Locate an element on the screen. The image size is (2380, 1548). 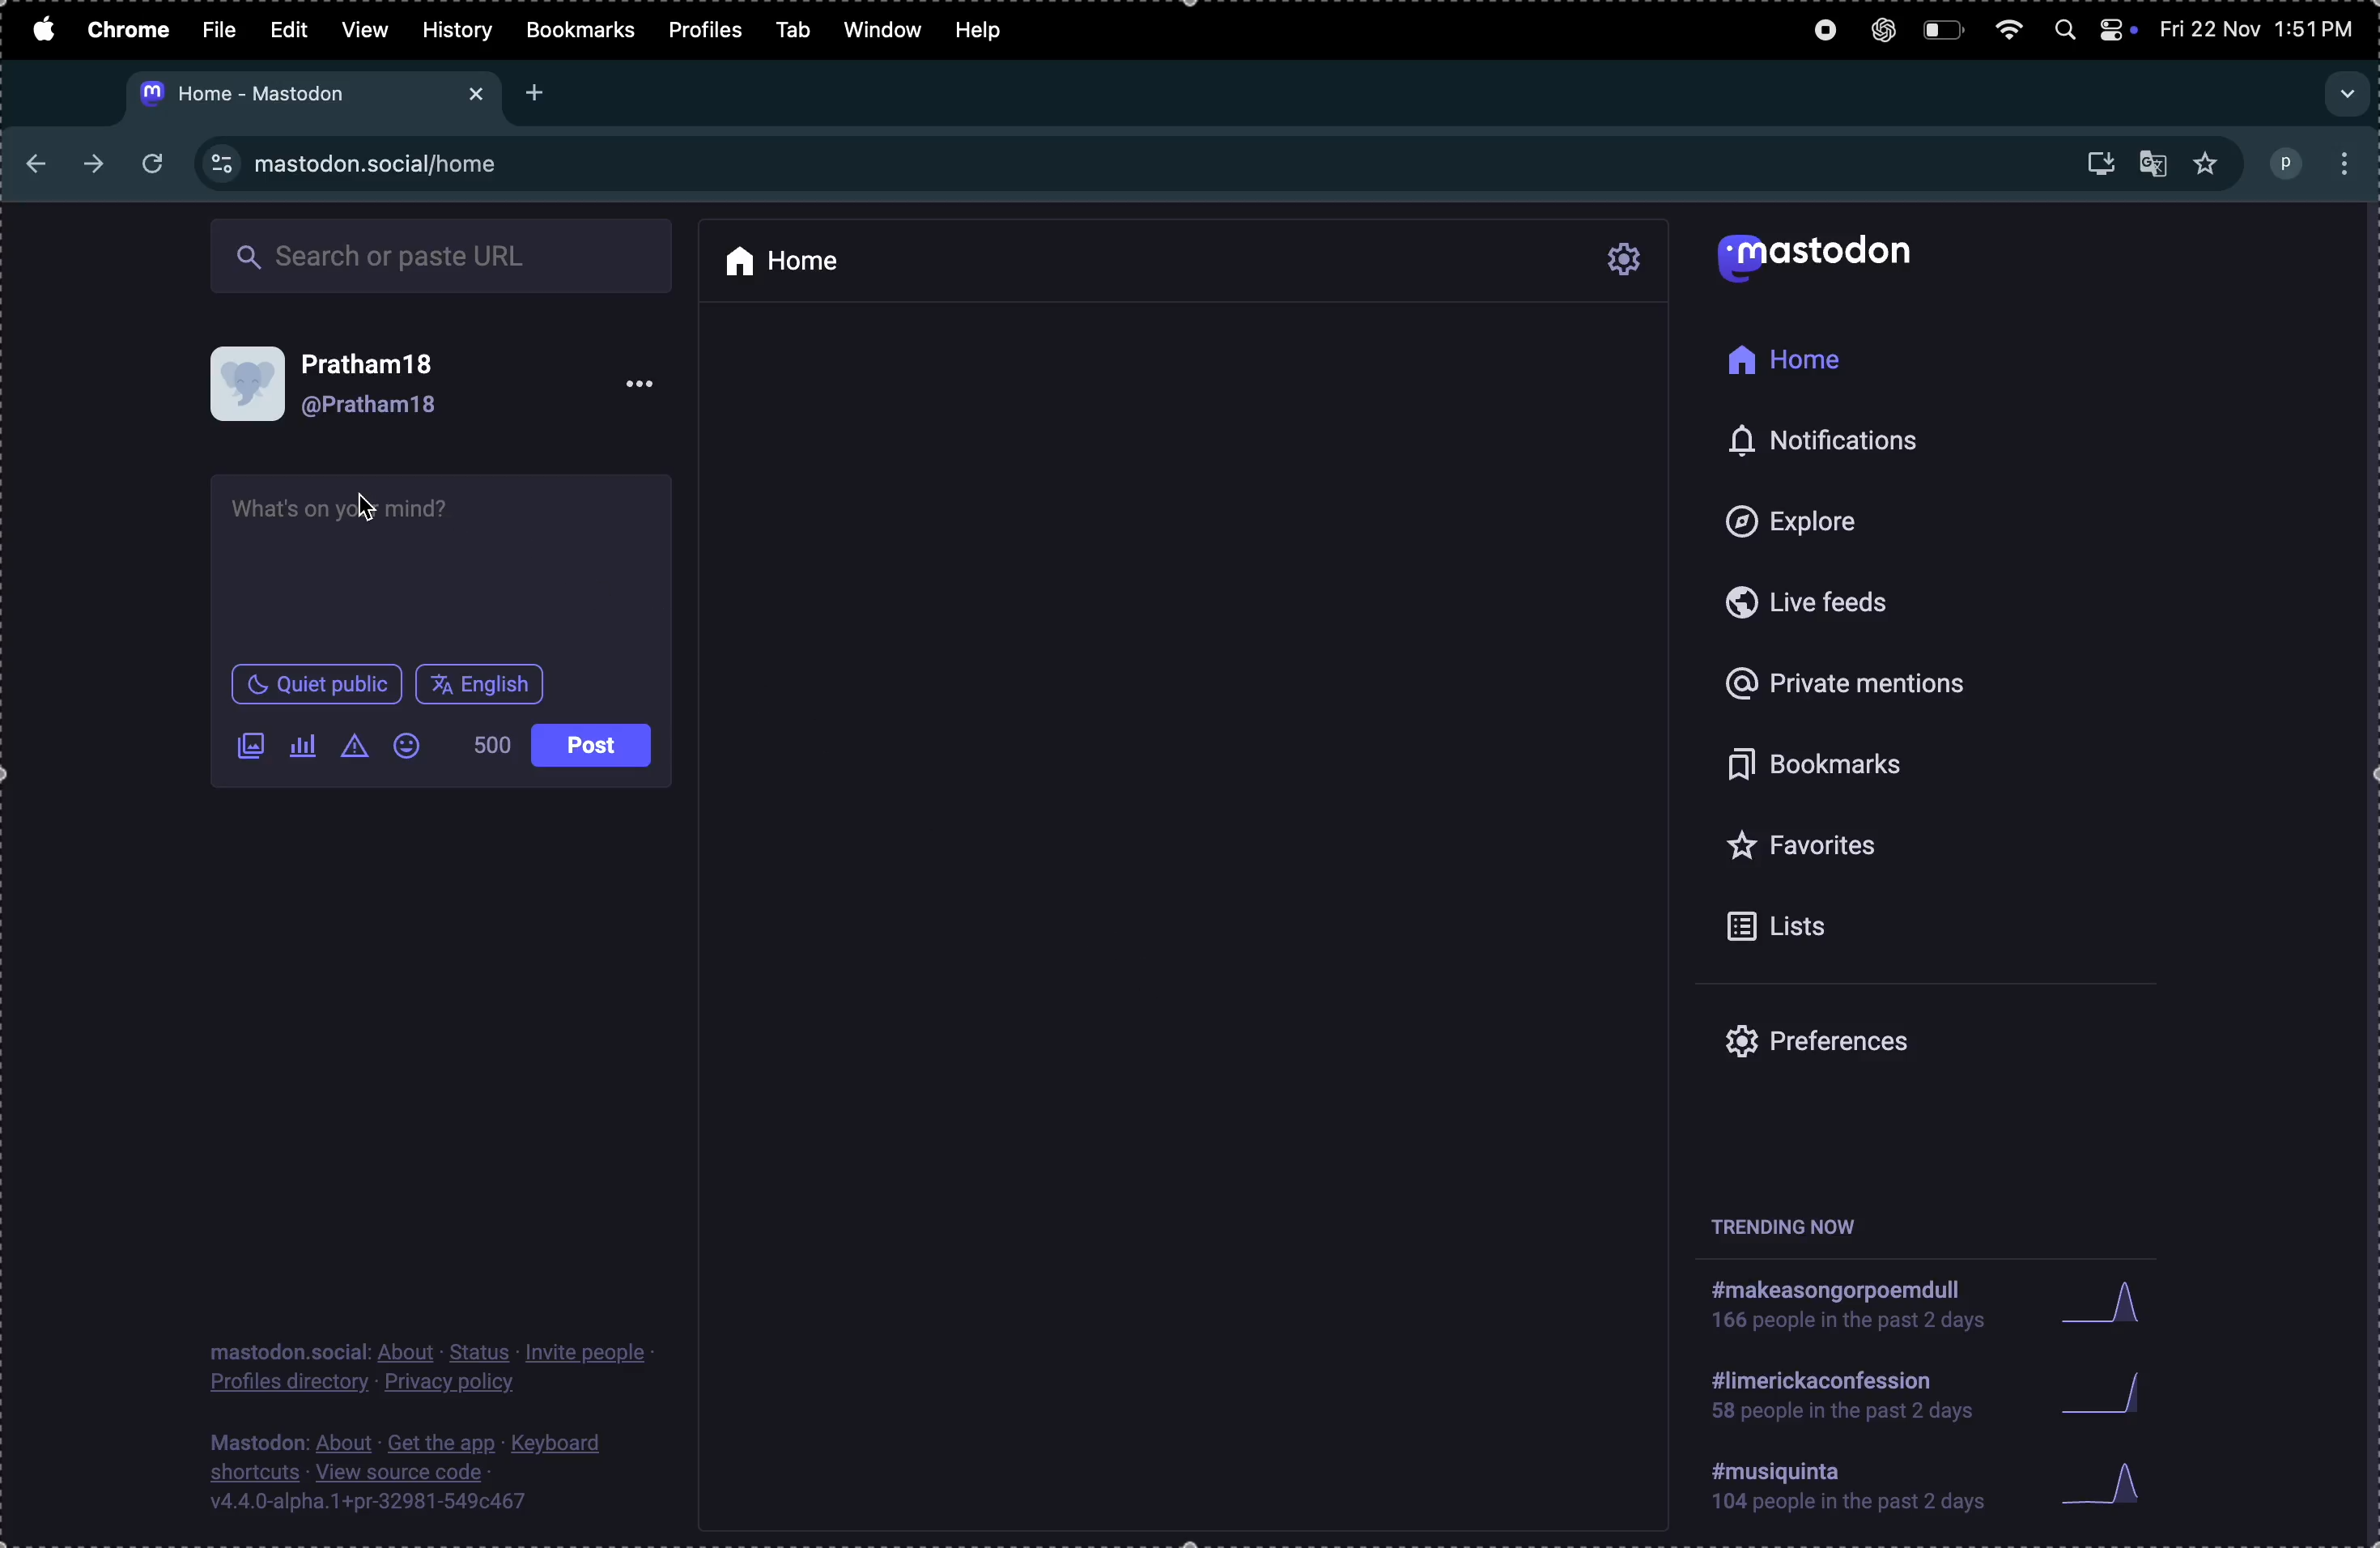
poll is located at coordinates (297, 746).